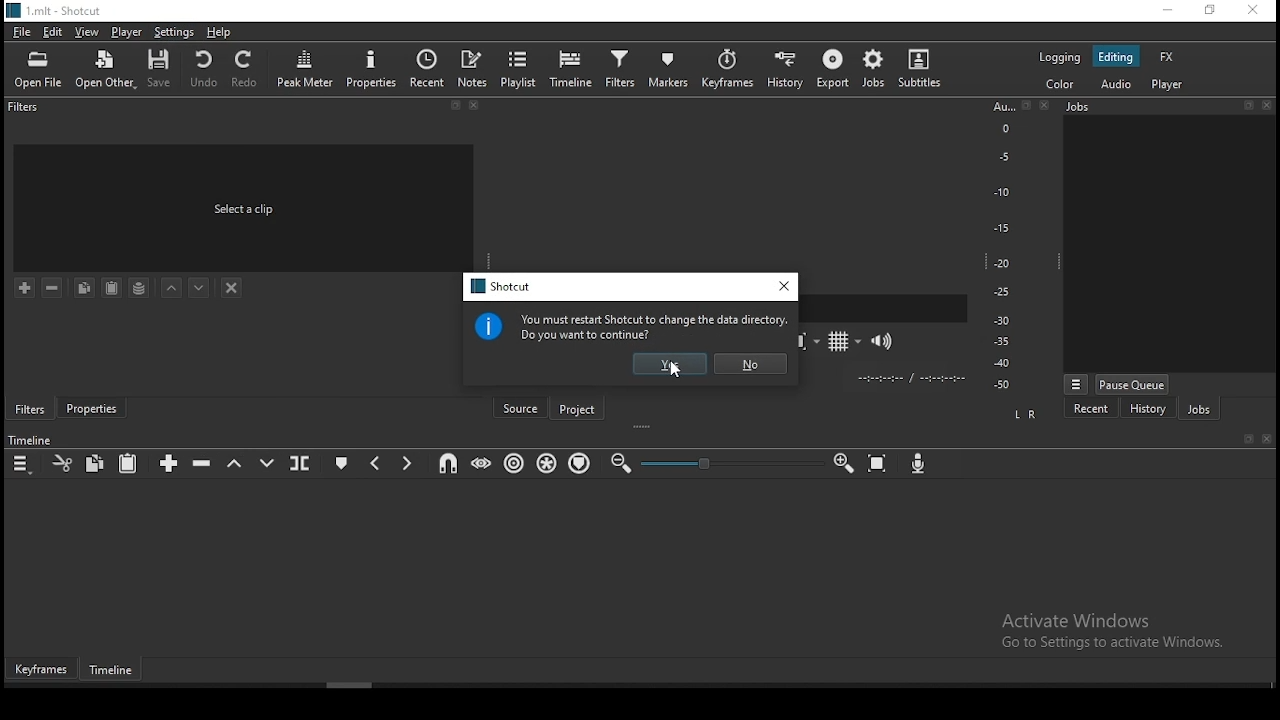 Image resolution: width=1280 pixels, height=720 pixels. What do you see at coordinates (51, 287) in the screenshot?
I see `remove selected filter` at bounding box center [51, 287].